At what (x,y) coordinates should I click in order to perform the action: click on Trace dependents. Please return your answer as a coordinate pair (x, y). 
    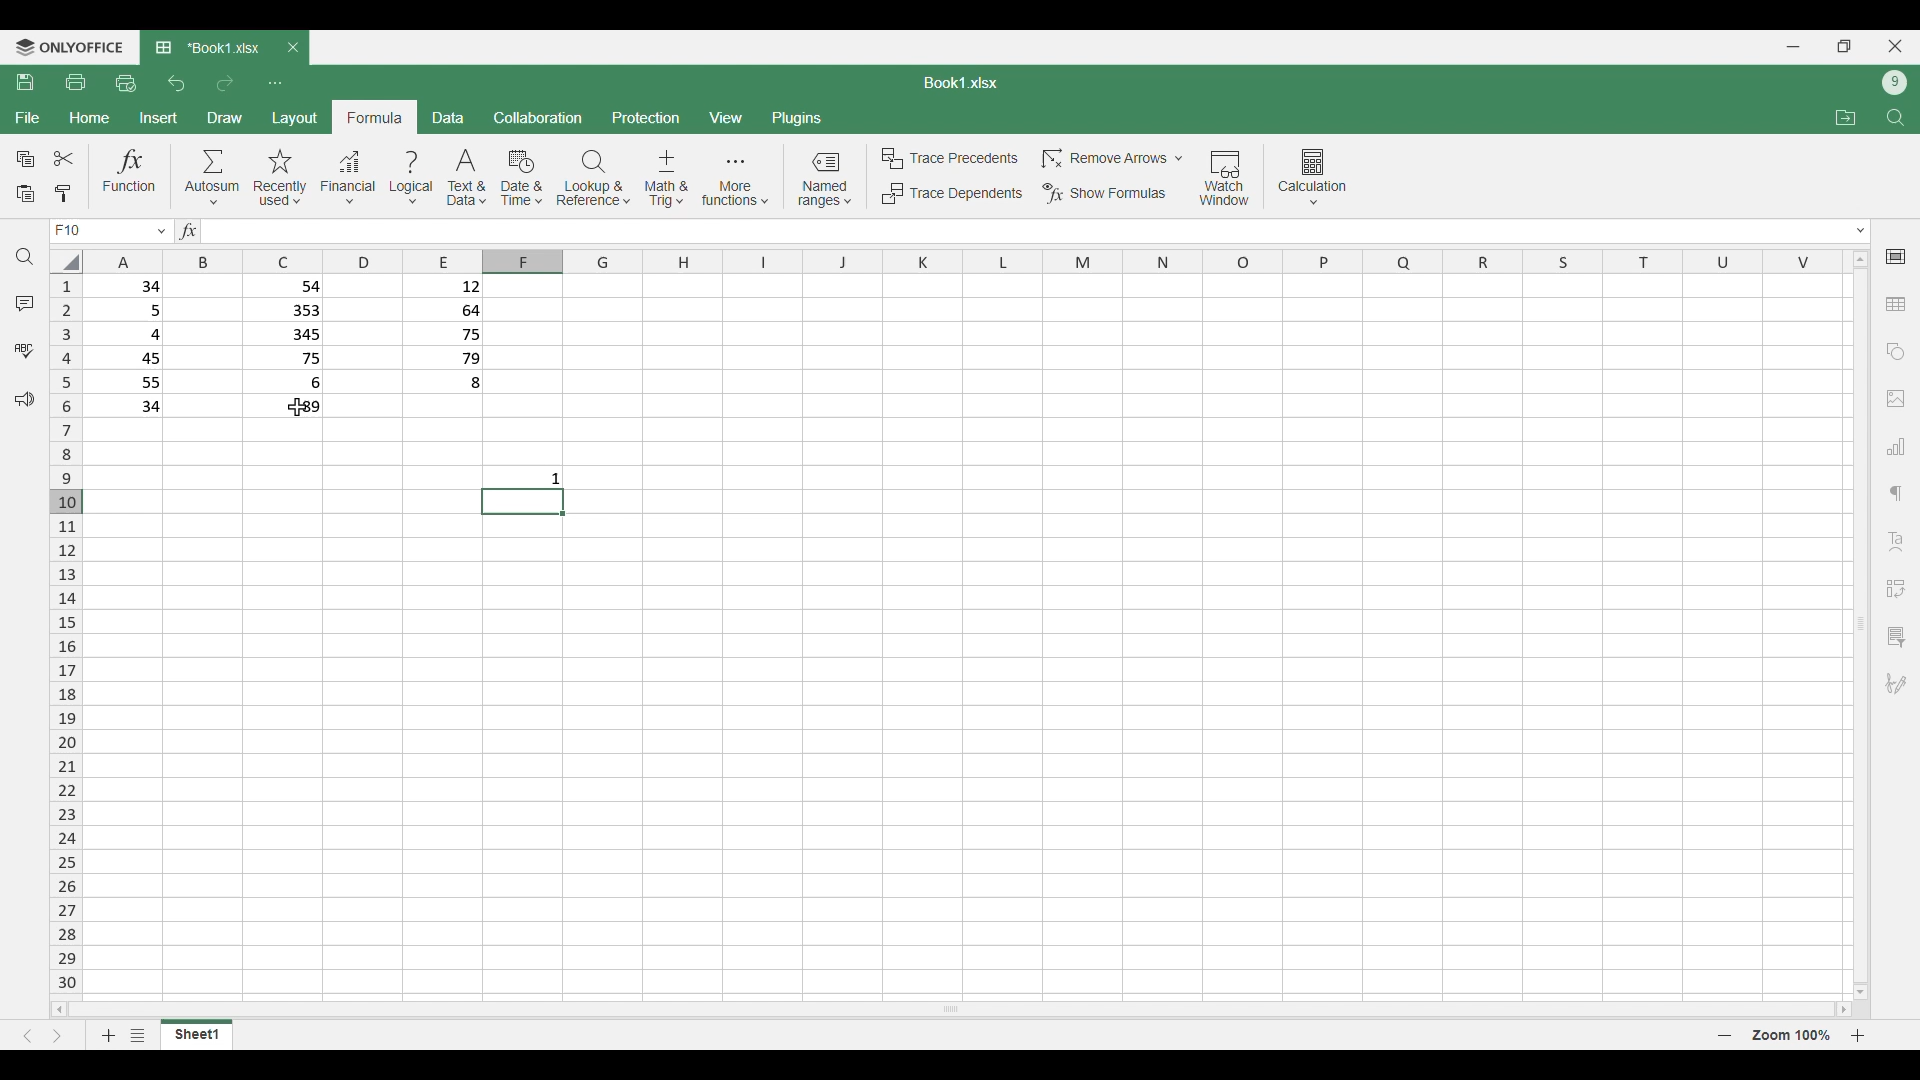
    Looking at the image, I should click on (951, 194).